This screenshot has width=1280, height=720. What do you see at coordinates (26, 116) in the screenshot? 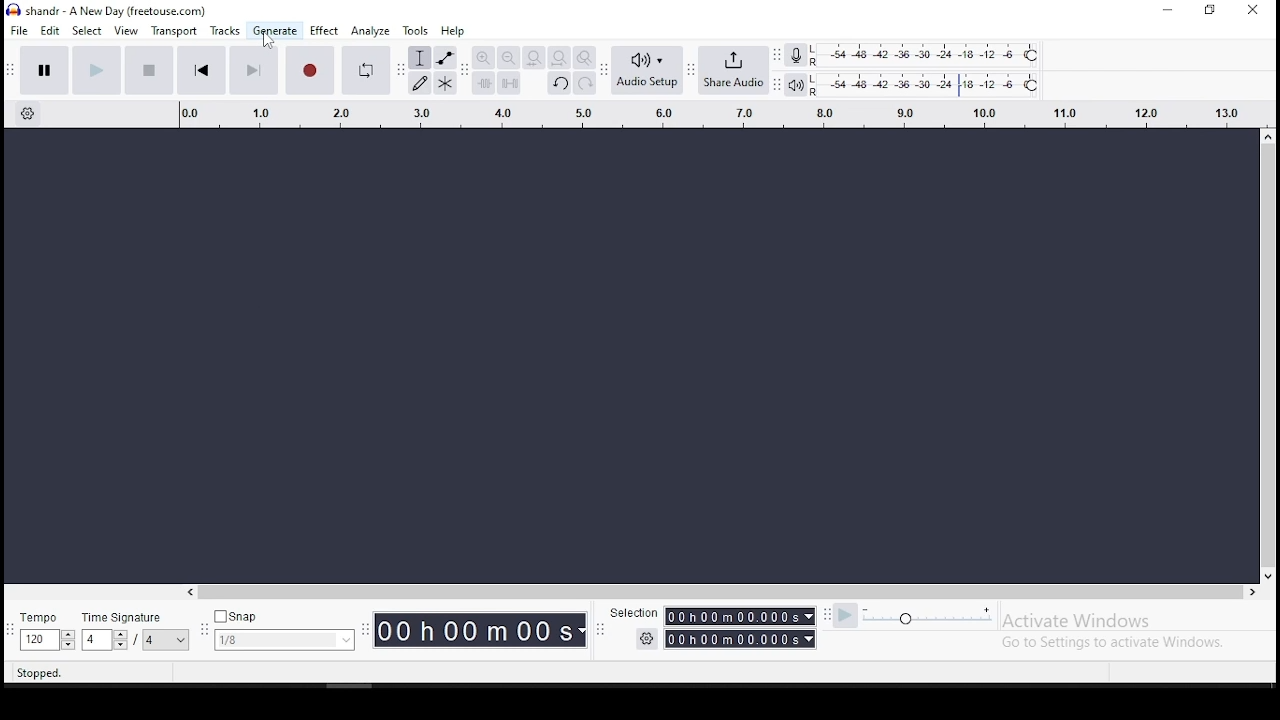
I see `timeline settings` at bounding box center [26, 116].